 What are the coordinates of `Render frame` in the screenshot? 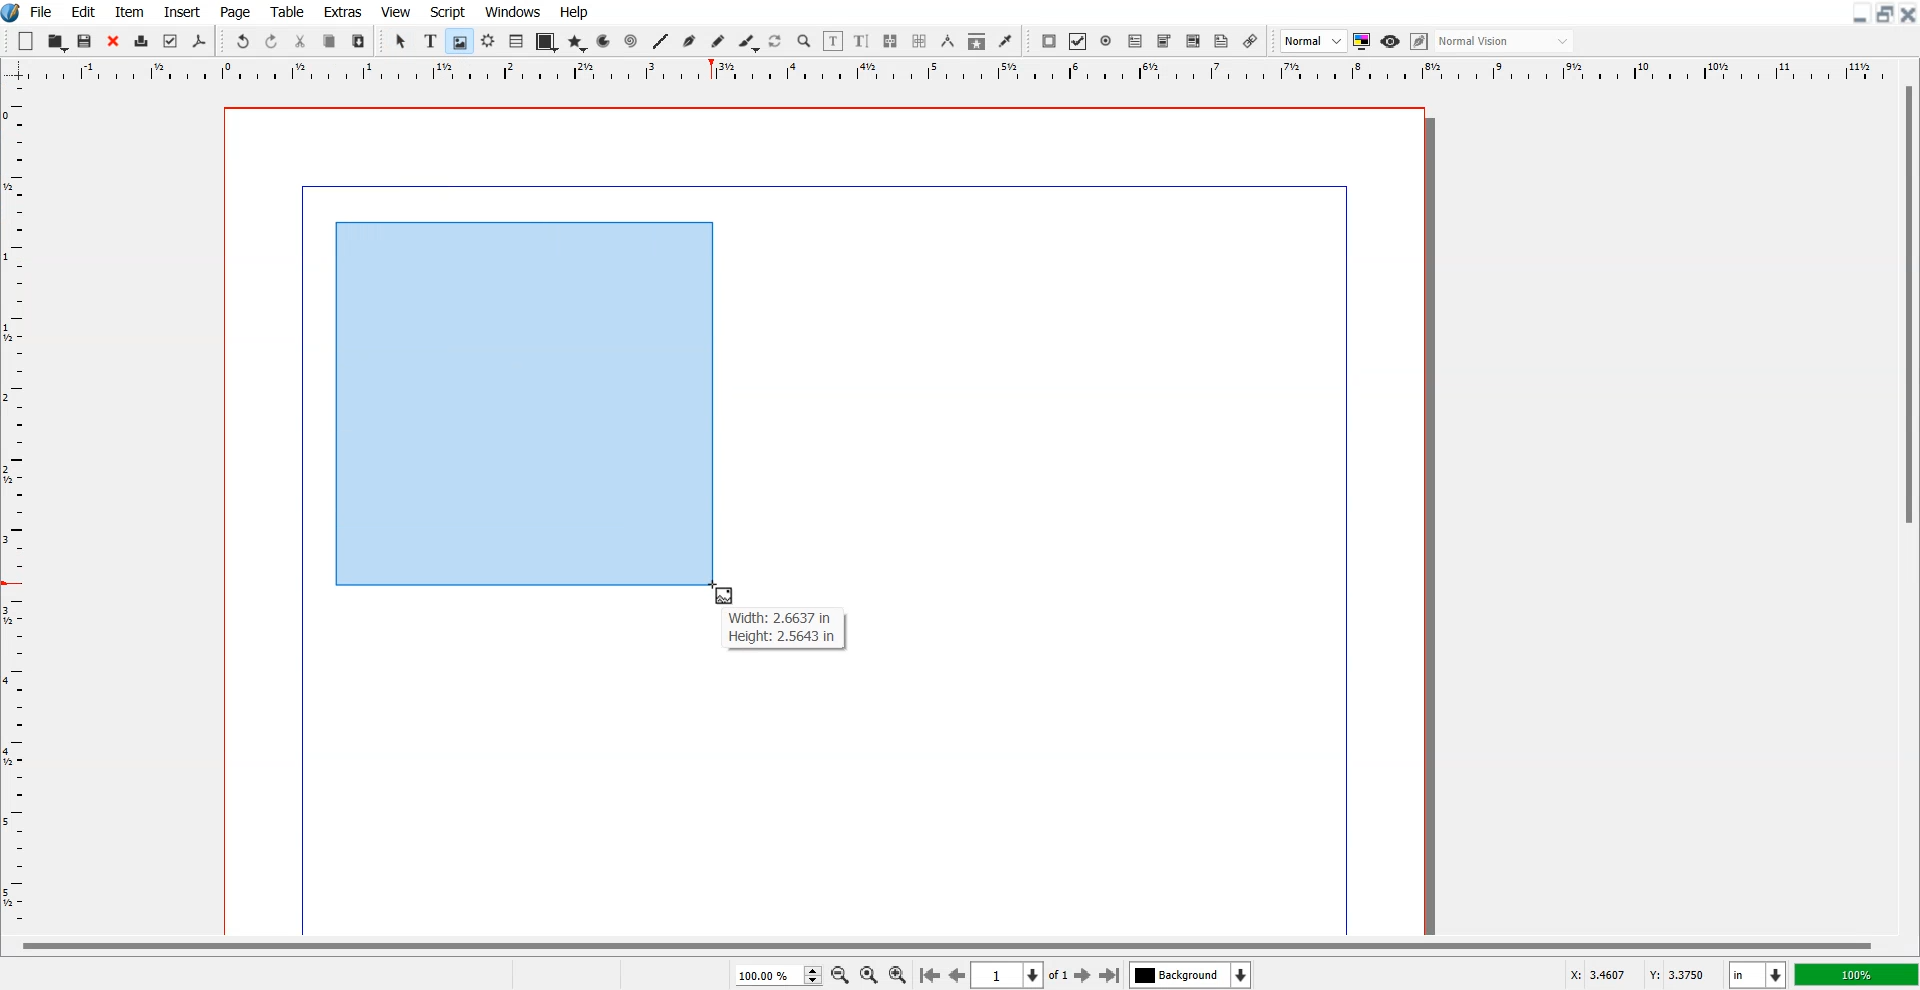 It's located at (488, 41).